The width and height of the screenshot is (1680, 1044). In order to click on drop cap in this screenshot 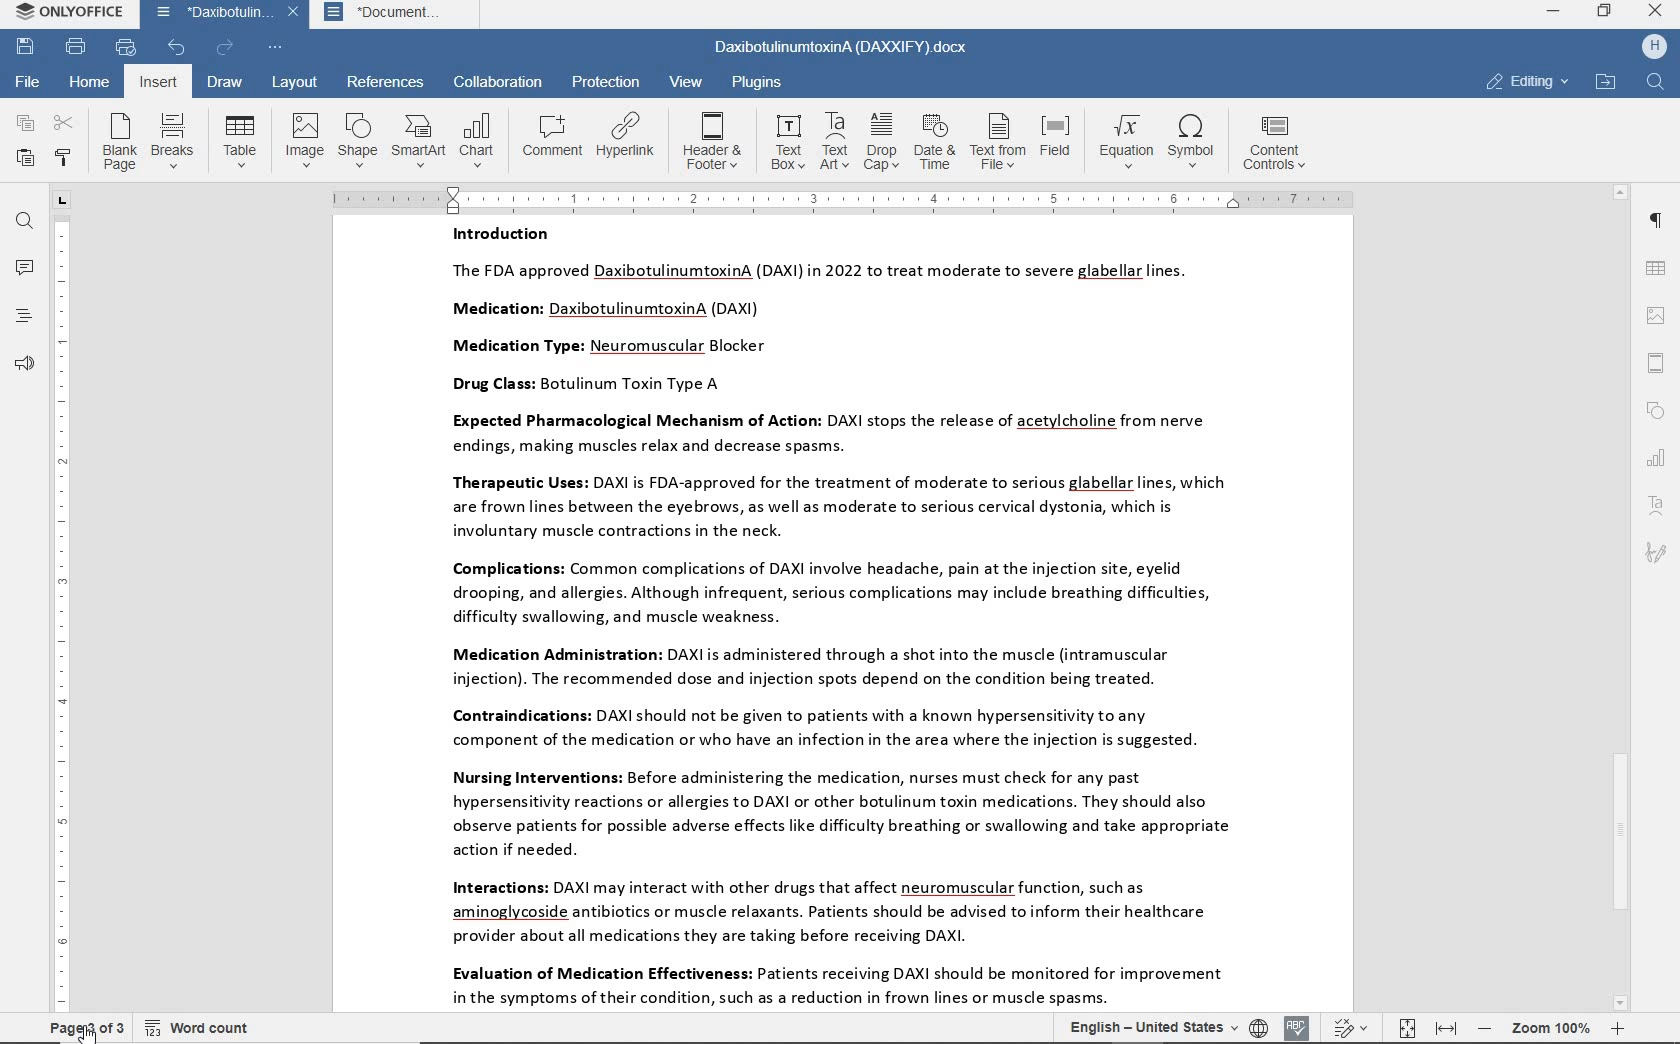, I will do `click(882, 140)`.